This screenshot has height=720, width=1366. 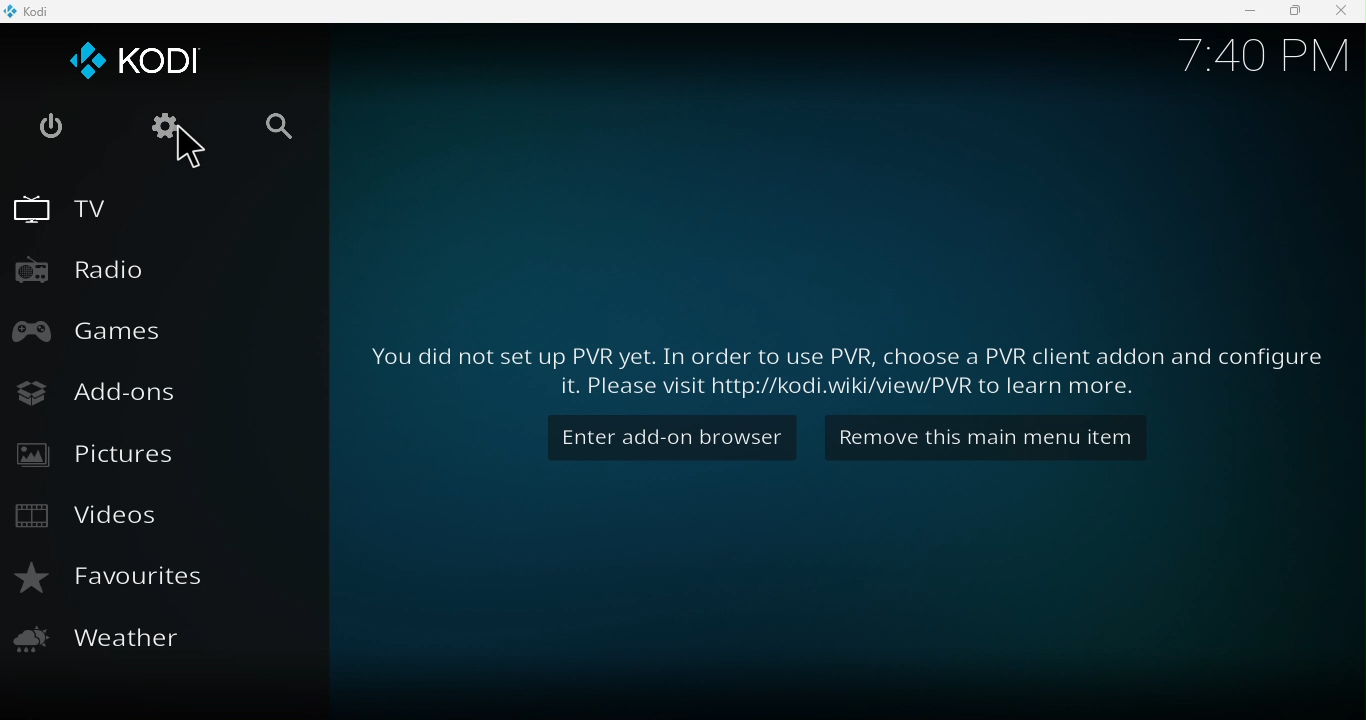 What do you see at coordinates (63, 204) in the screenshot?
I see `TV` at bounding box center [63, 204].